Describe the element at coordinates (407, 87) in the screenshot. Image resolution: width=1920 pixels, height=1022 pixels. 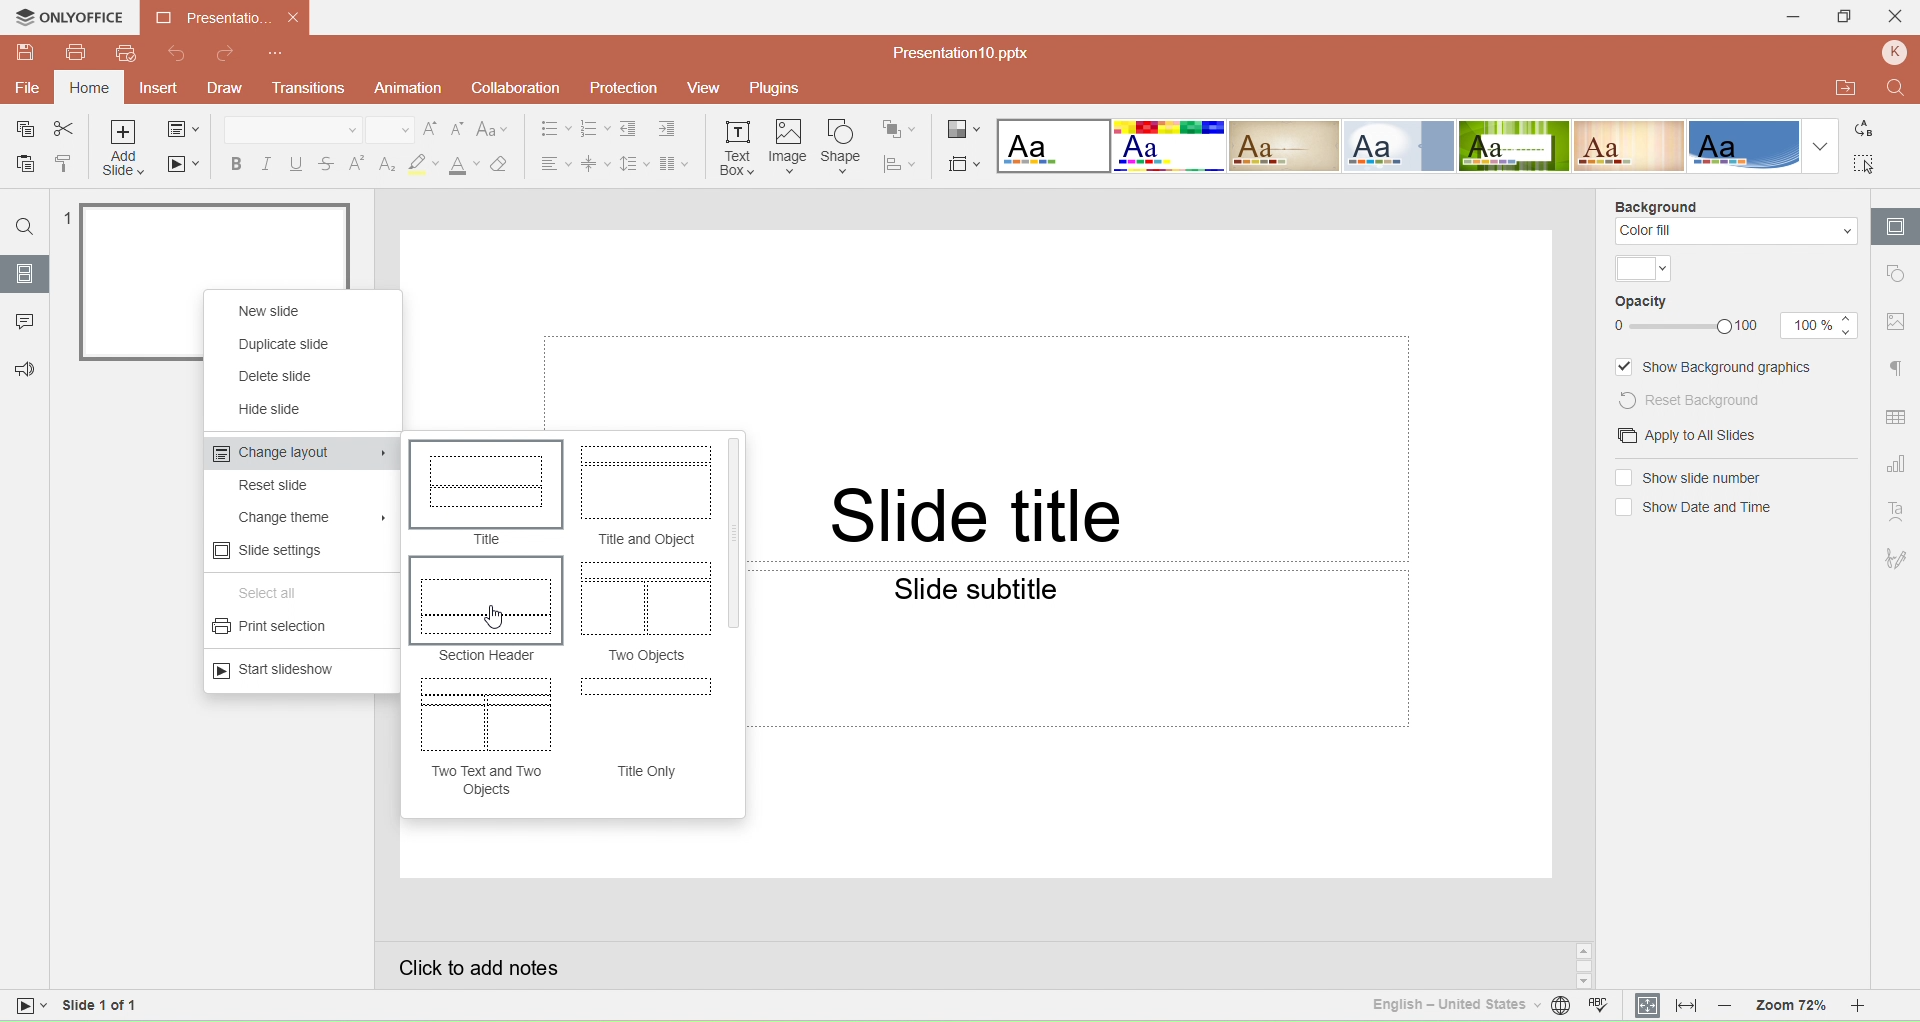
I see `Animation` at that location.